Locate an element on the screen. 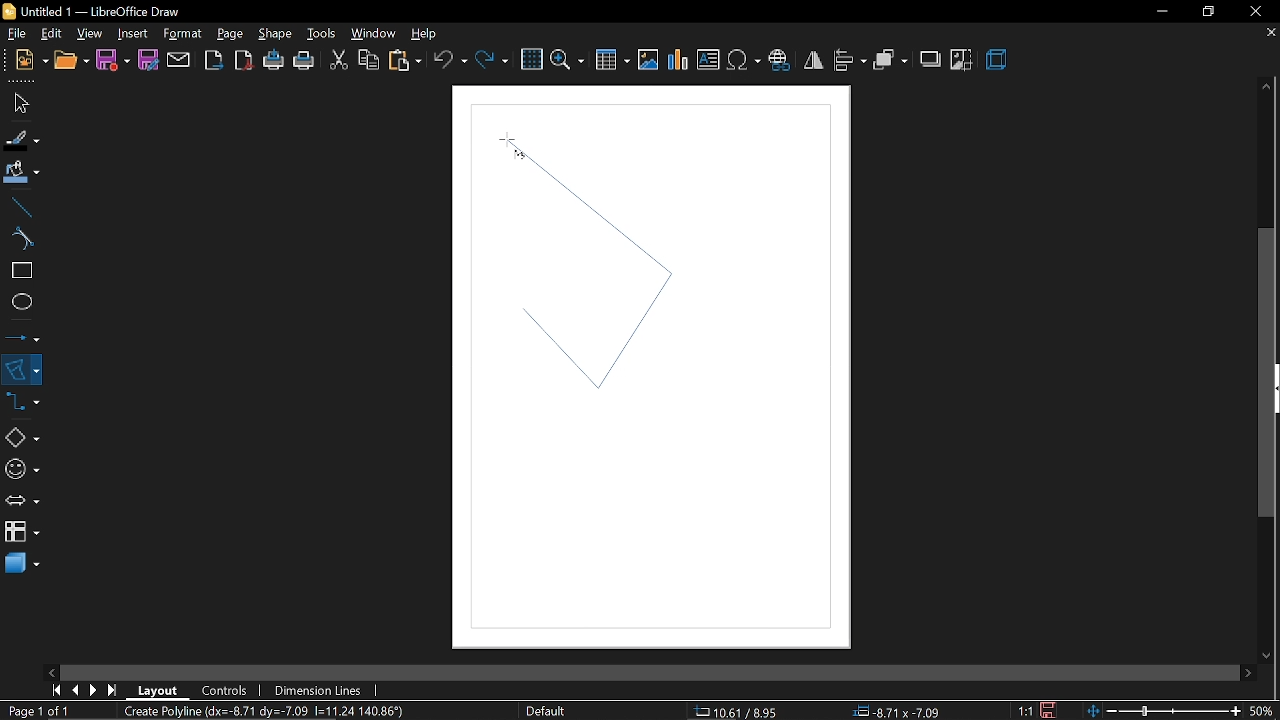 This screenshot has height=720, width=1280. fill color is located at coordinates (19, 172).